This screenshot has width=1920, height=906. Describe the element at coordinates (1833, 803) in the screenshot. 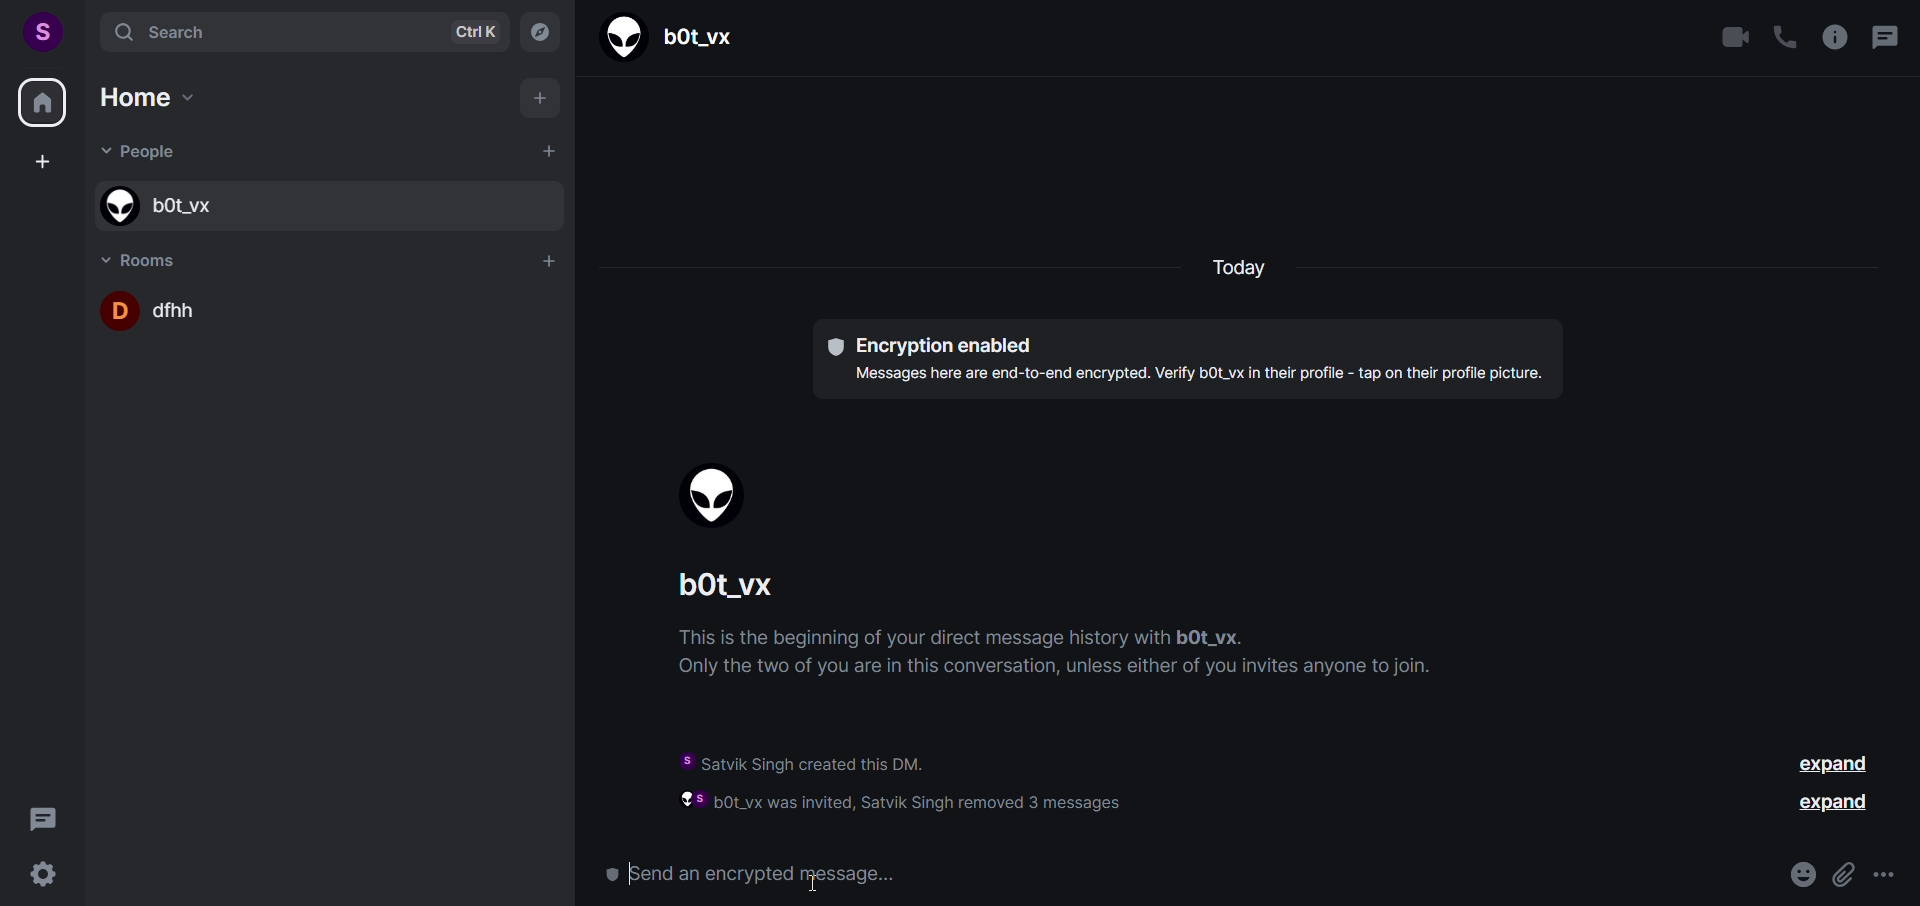

I see `expand` at that location.